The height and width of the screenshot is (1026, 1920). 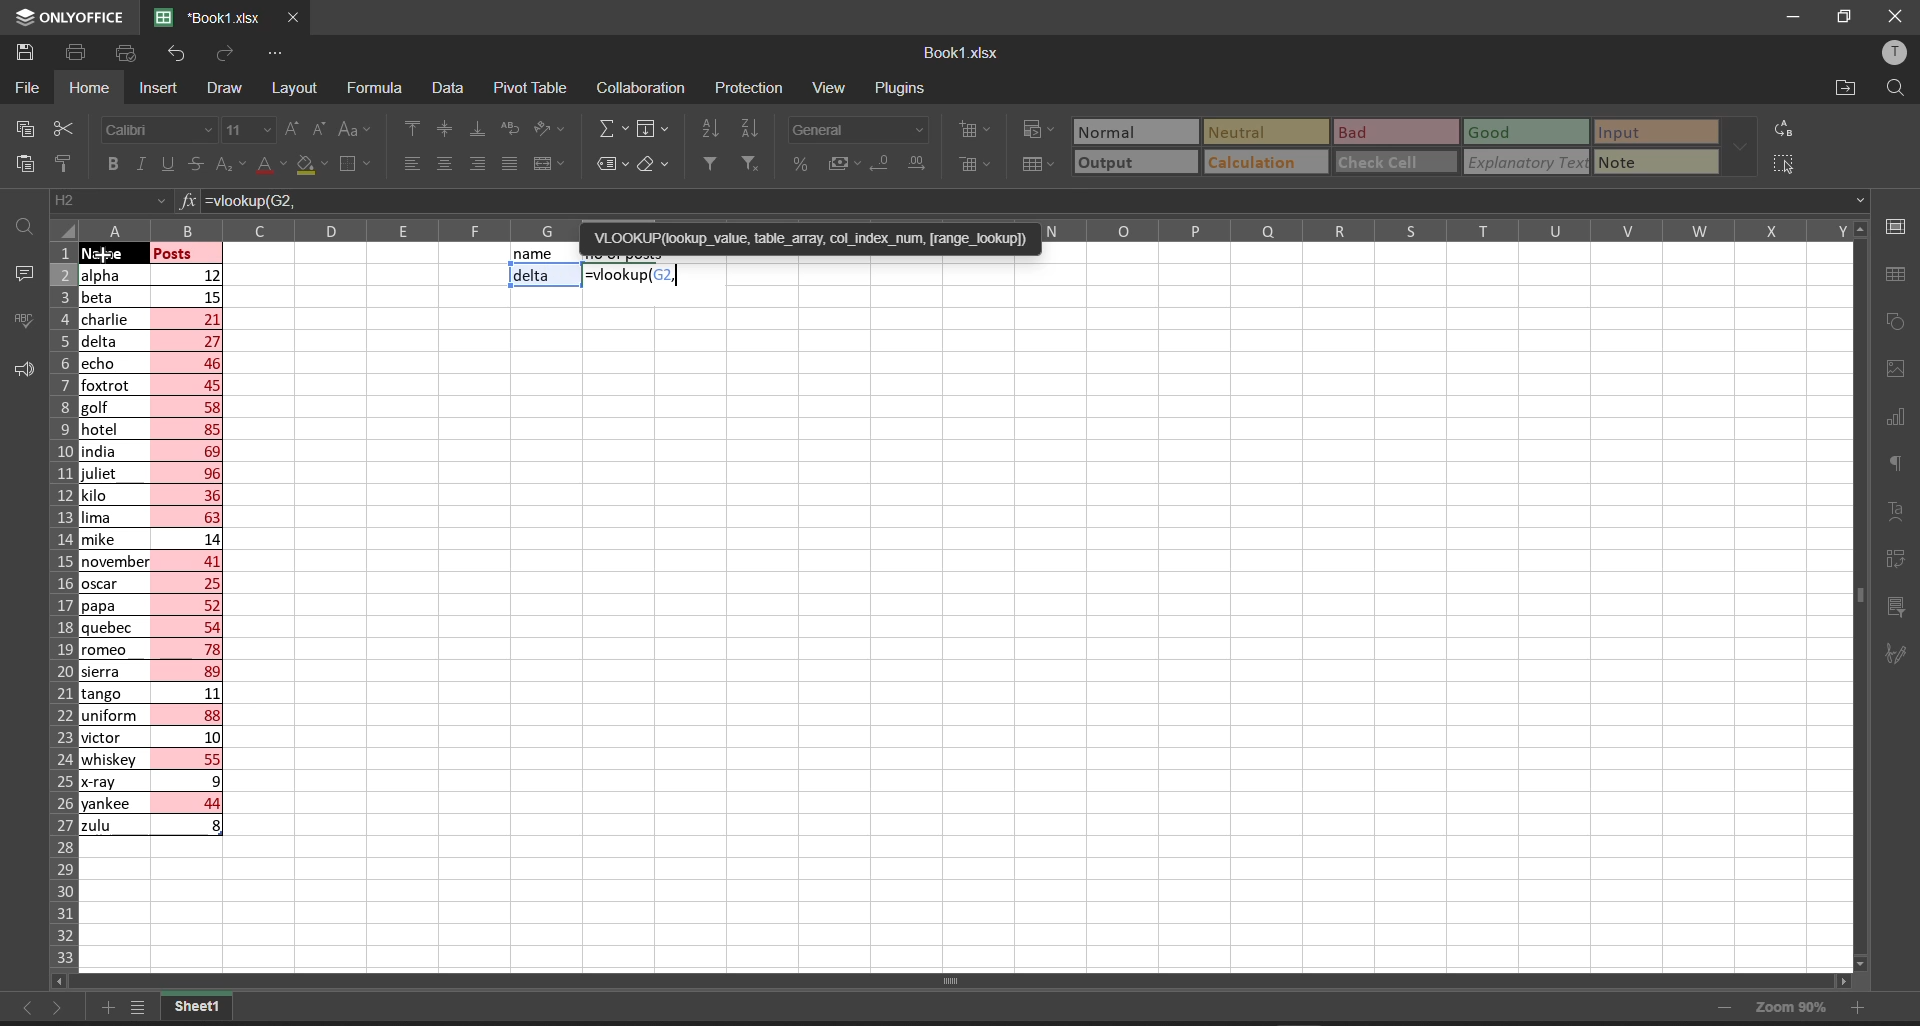 What do you see at coordinates (107, 202) in the screenshot?
I see `cell address` at bounding box center [107, 202].